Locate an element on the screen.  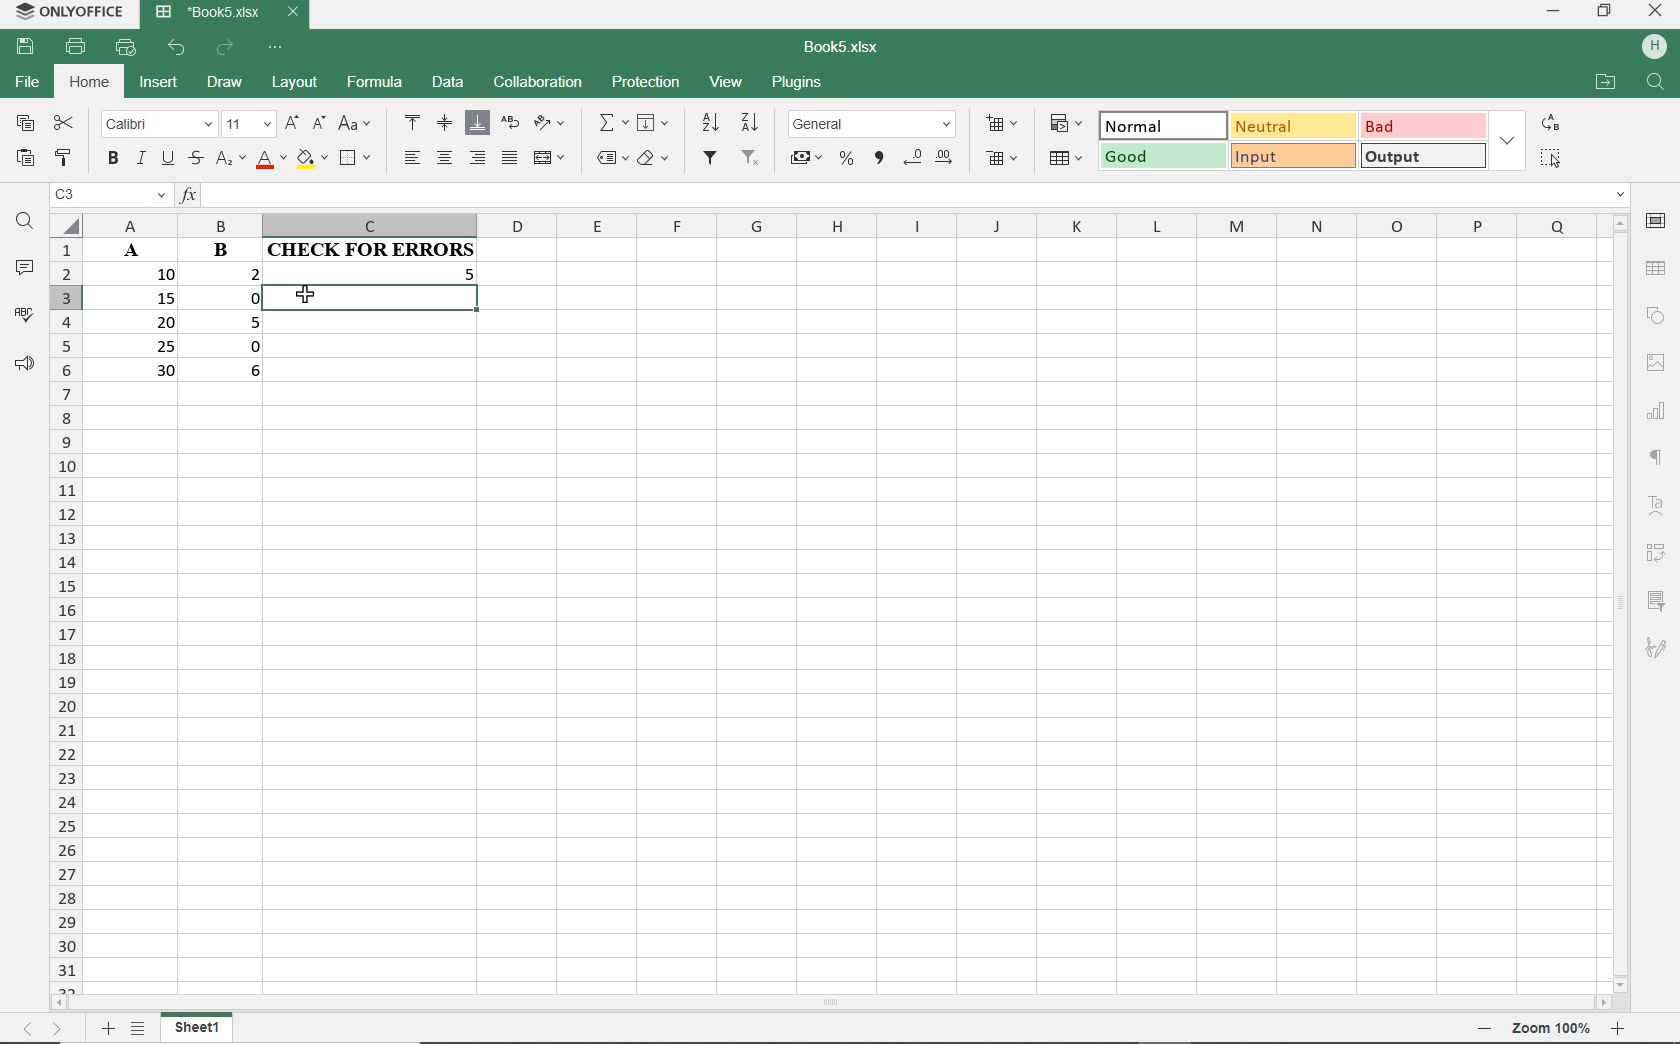
CURSOR is located at coordinates (307, 295).